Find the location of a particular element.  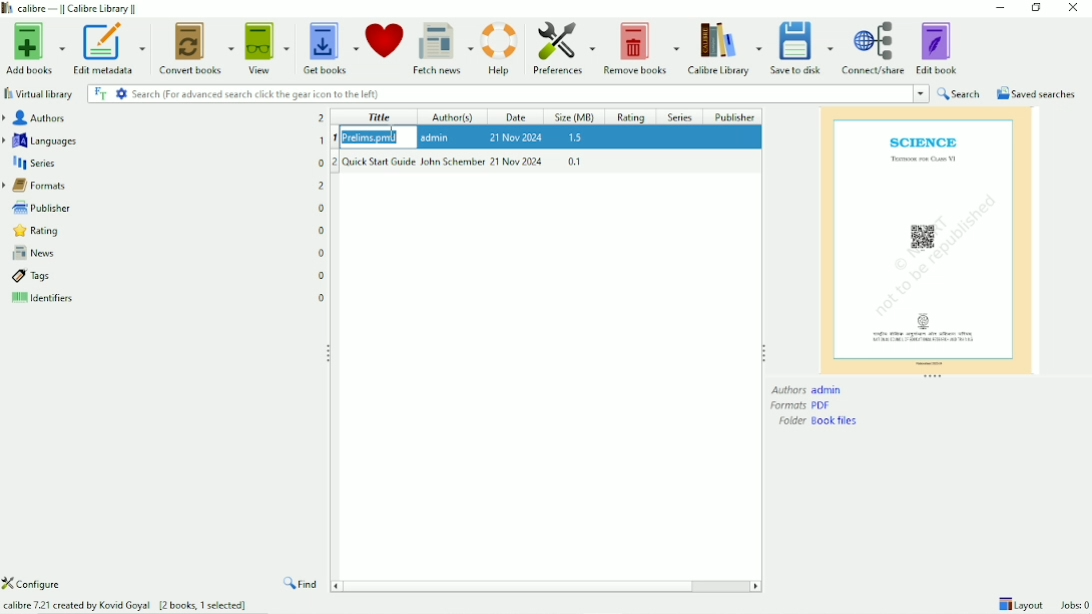

0 is located at coordinates (323, 276).